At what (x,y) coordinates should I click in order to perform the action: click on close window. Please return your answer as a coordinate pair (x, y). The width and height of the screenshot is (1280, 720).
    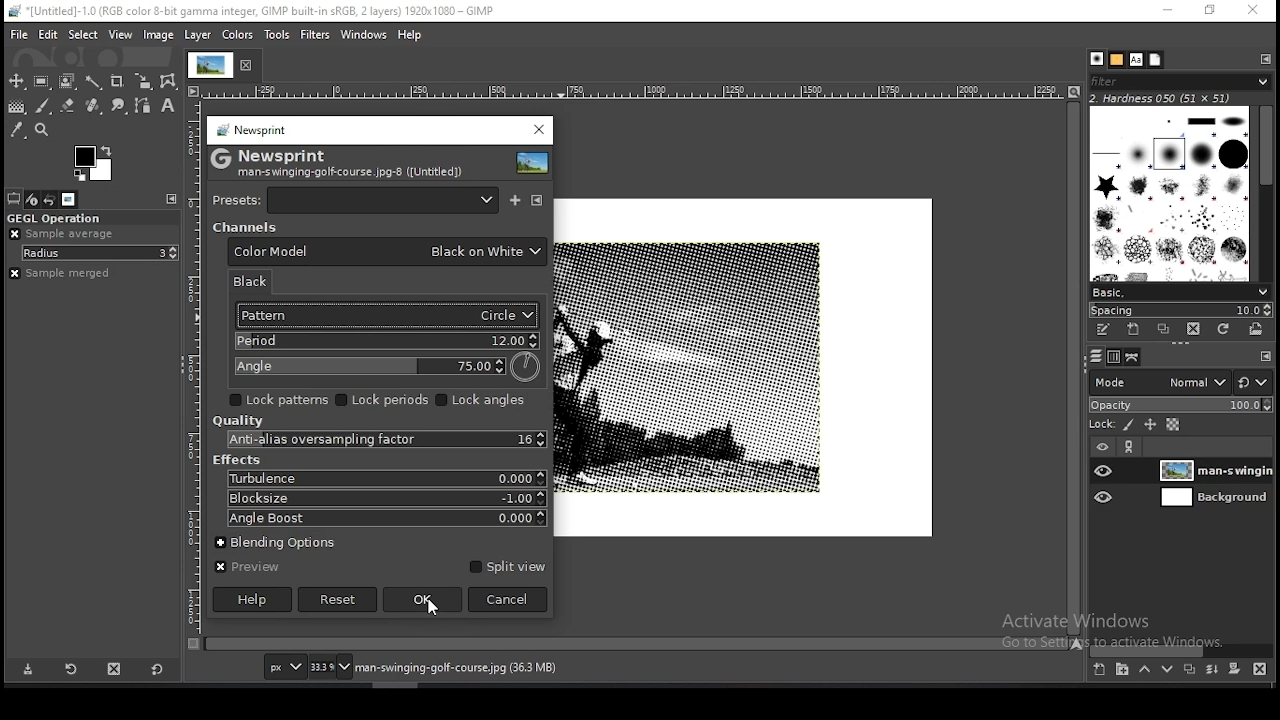
    Looking at the image, I should click on (1253, 10).